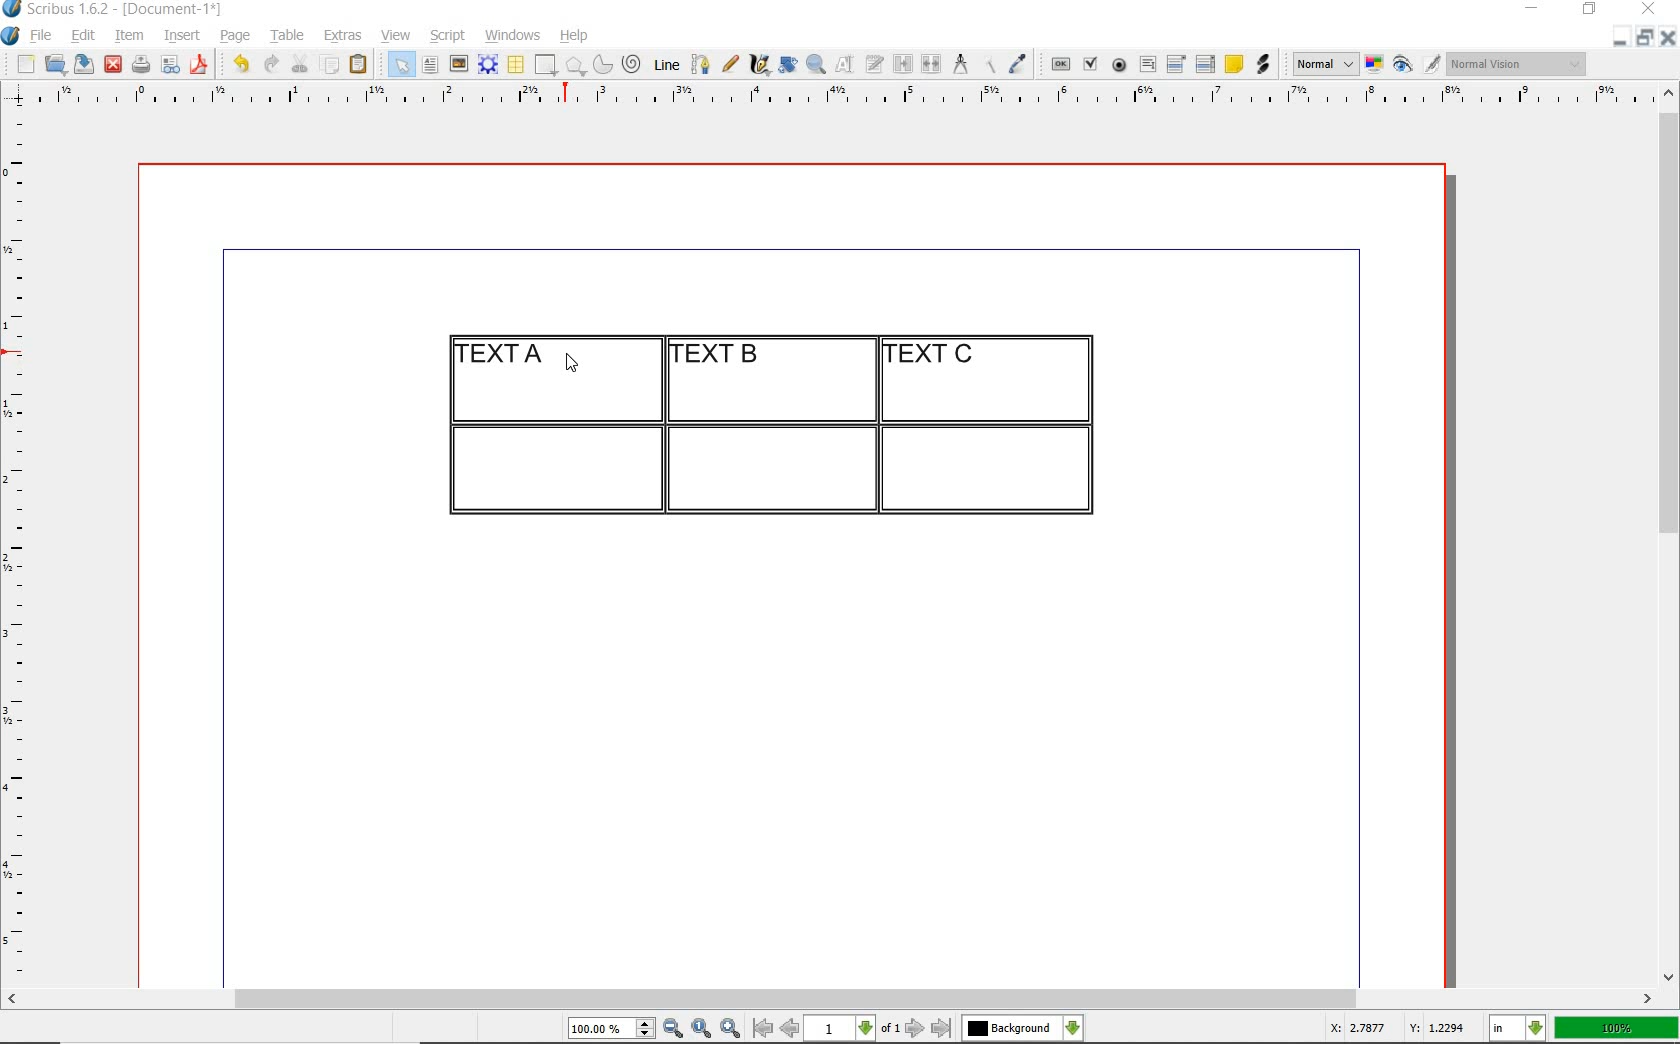 Image resolution: width=1680 pixels, height=1044 pixels. I want to click on link annotation, so click(1265, 64).